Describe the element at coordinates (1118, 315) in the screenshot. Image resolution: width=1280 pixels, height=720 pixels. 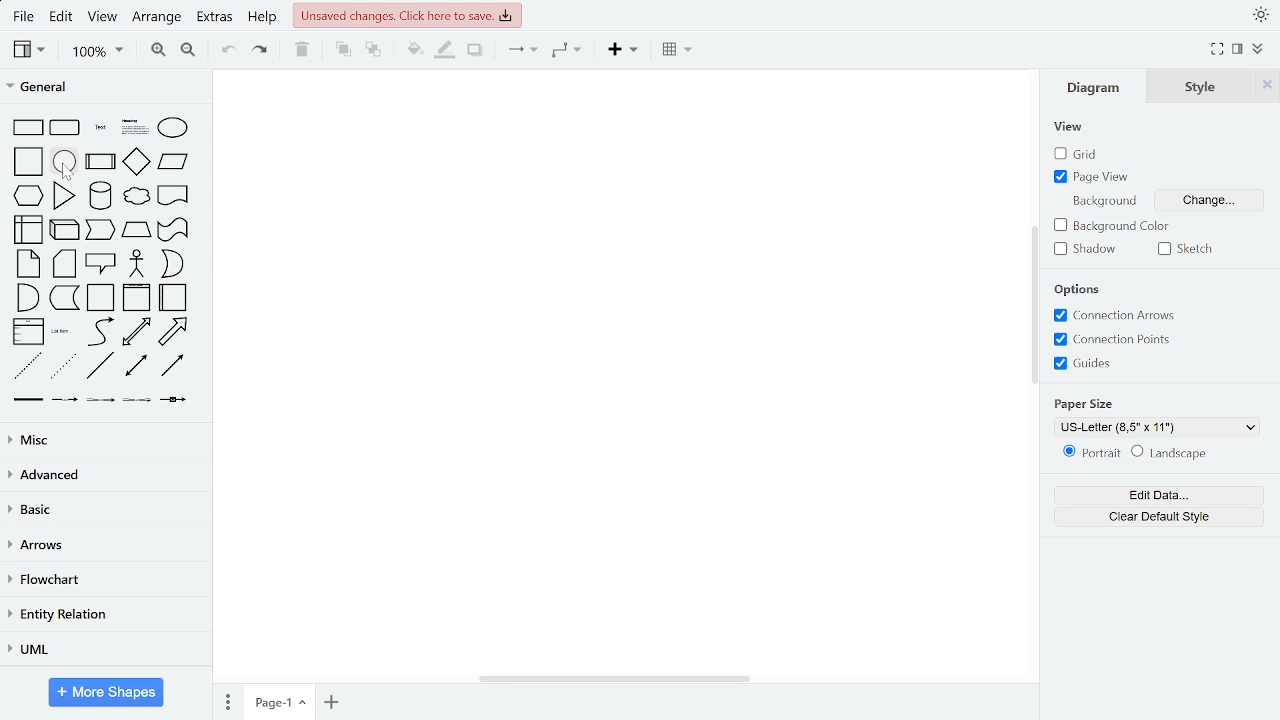
I see `connection arrows` at that location.